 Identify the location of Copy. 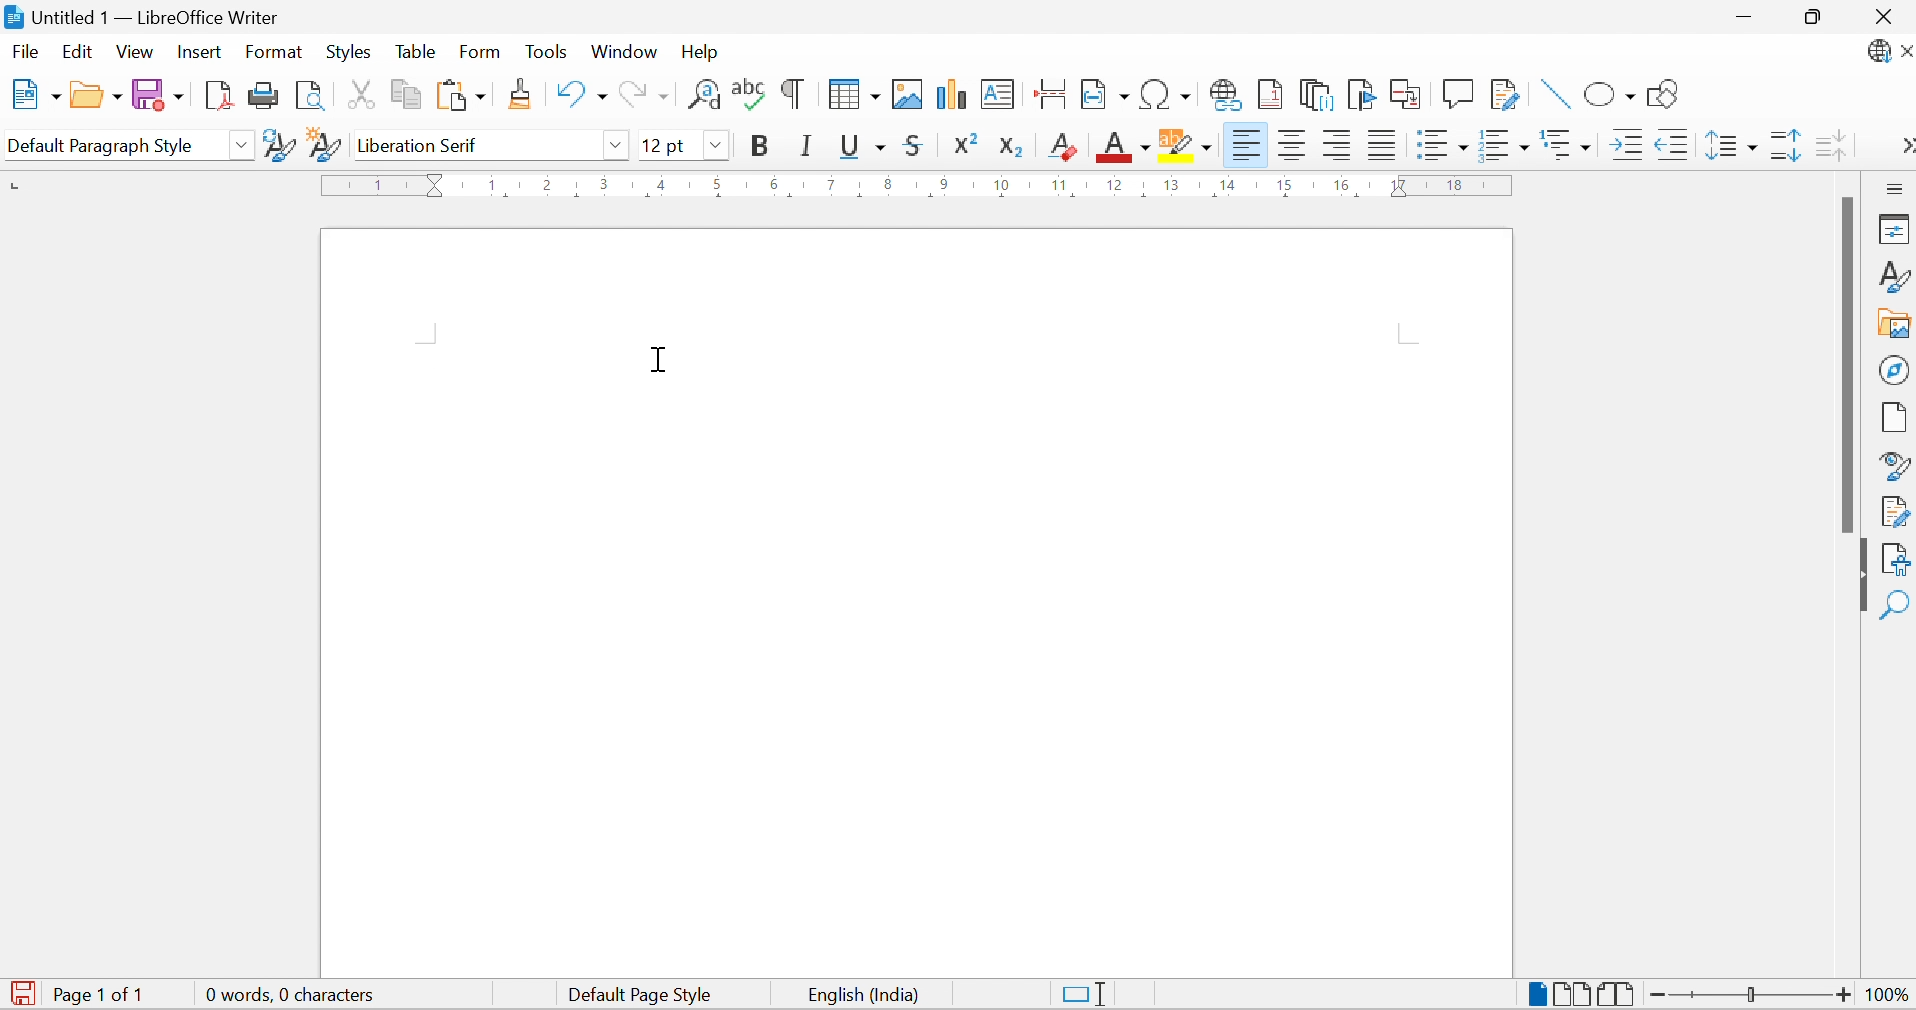
(403, 95).